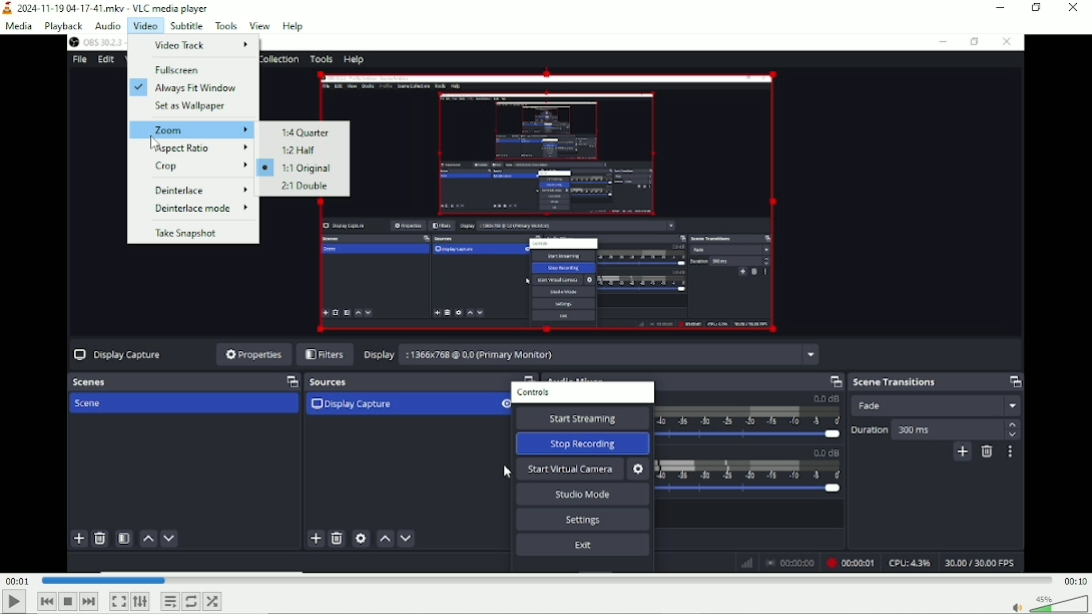  I want to click on Aspect ratio, so click(191, 147).